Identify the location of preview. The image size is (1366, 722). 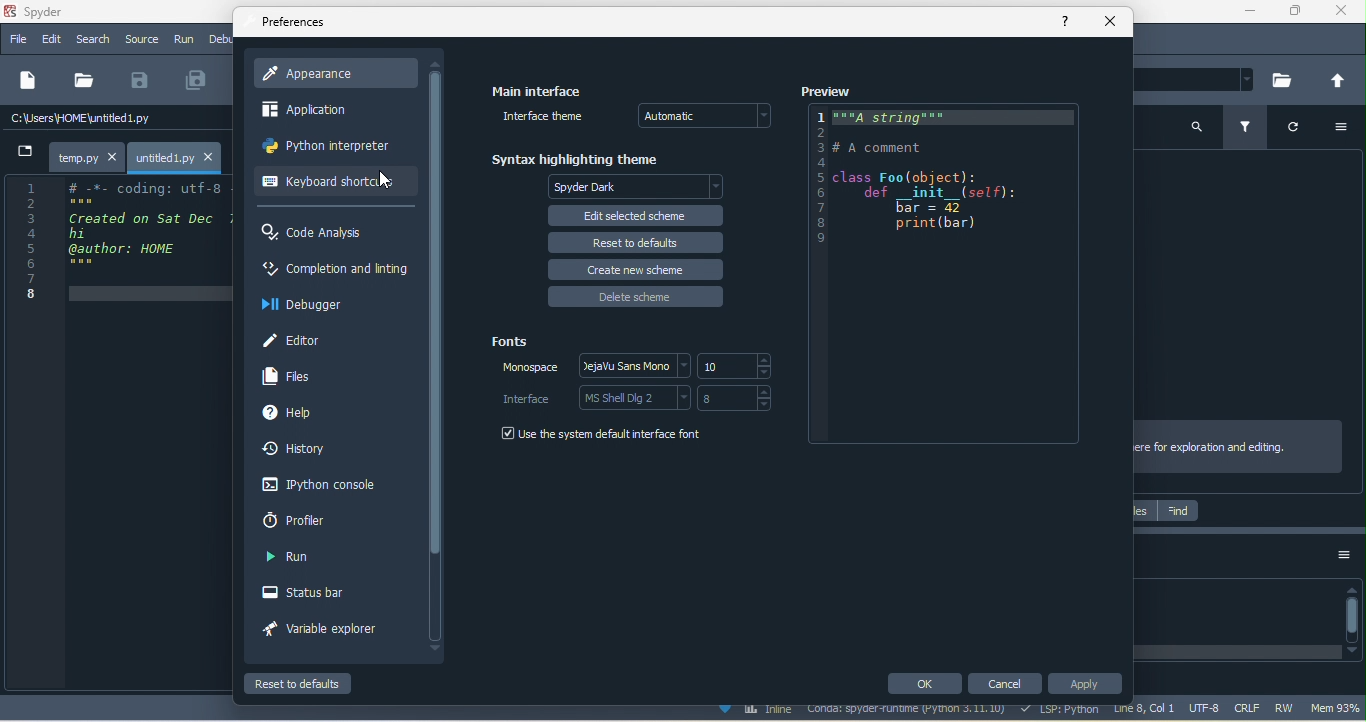
(829, 91).